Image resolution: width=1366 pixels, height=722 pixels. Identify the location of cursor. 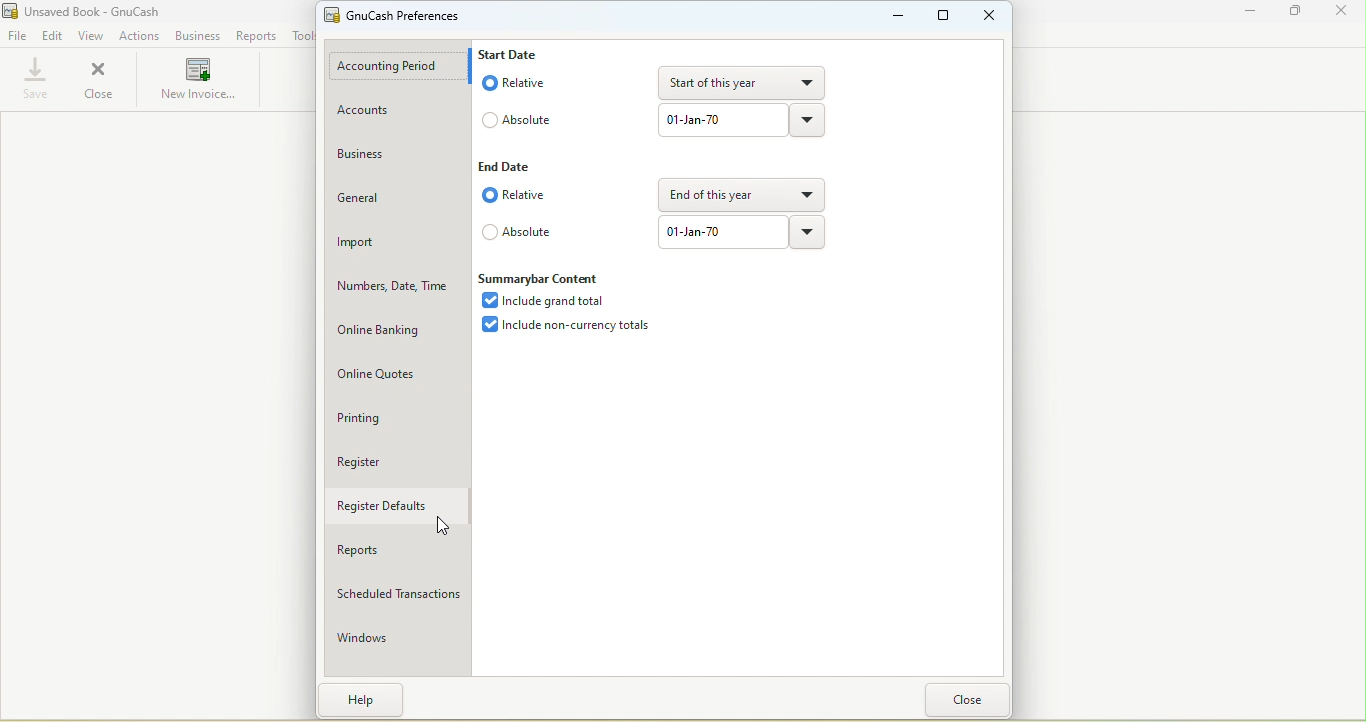
(441, 526).